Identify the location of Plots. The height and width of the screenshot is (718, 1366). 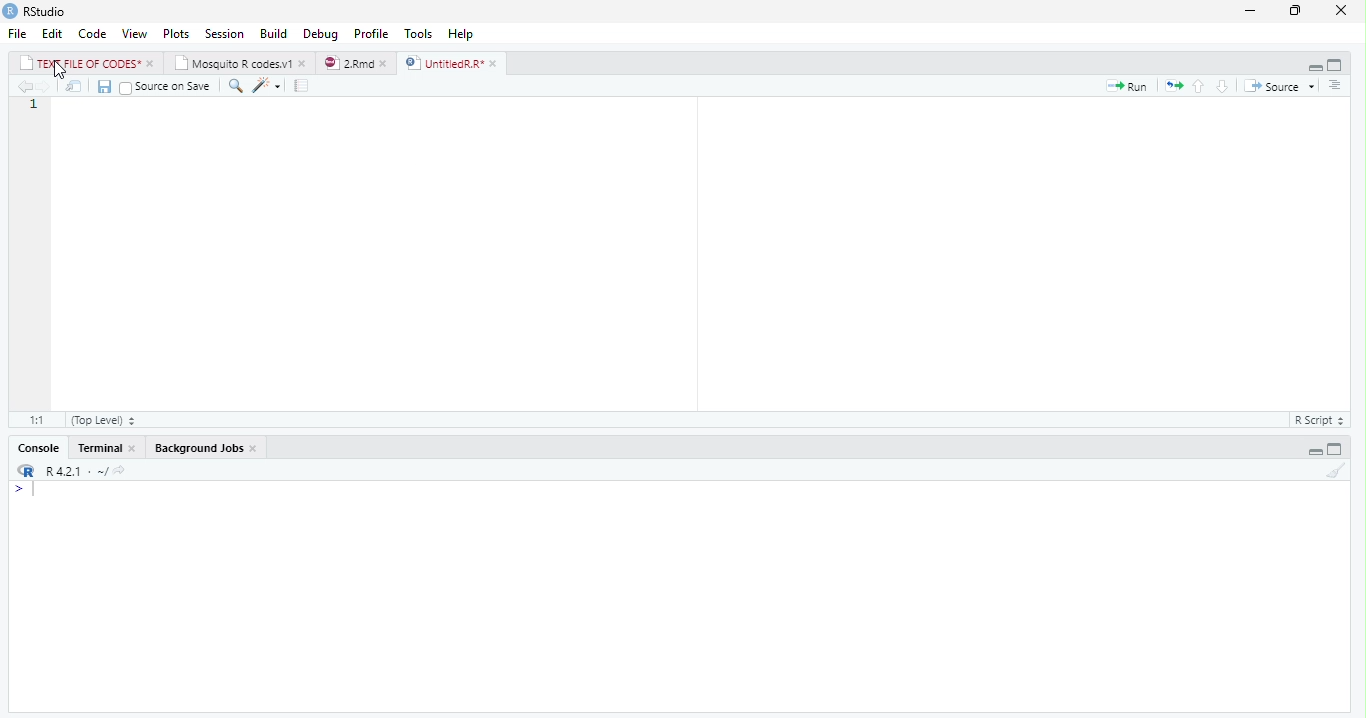
(176, 32).